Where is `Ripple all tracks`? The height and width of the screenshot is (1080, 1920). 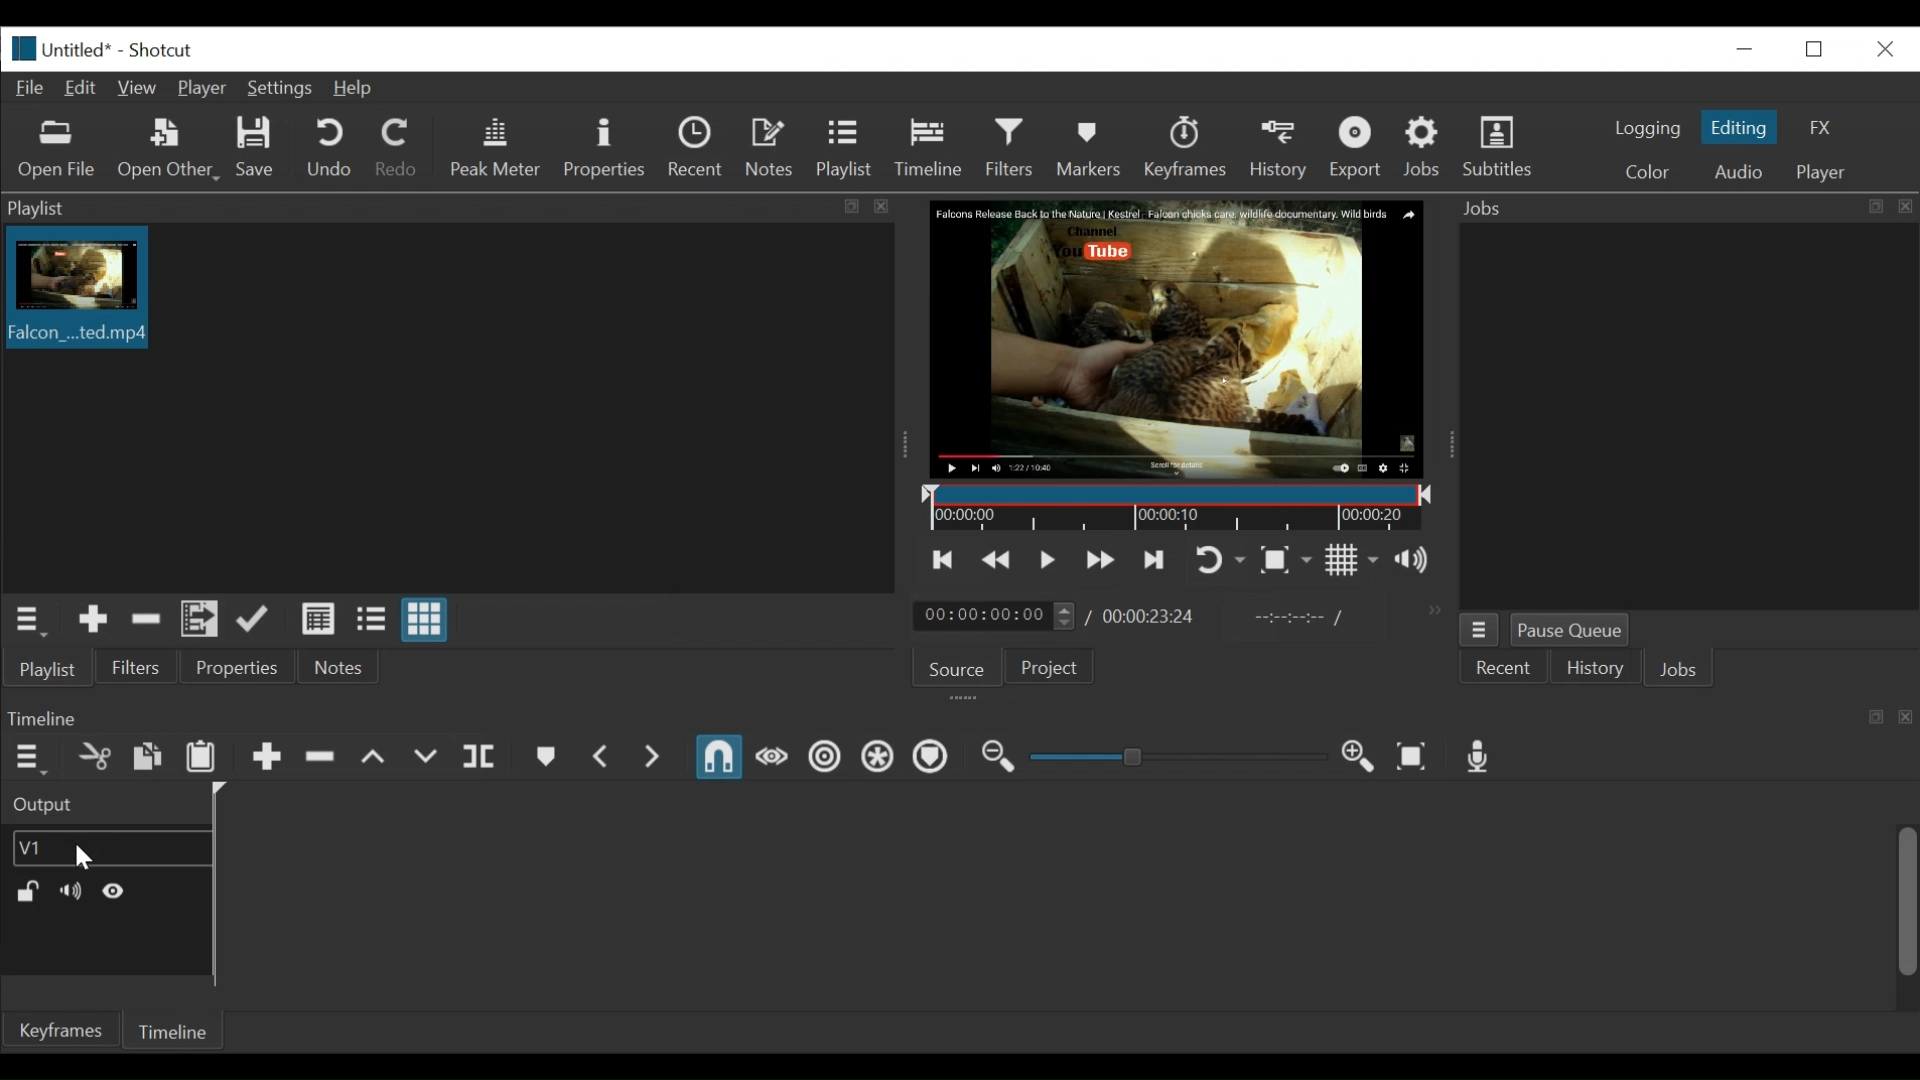 Ripple all tracks is located at coordinates (877, 757).